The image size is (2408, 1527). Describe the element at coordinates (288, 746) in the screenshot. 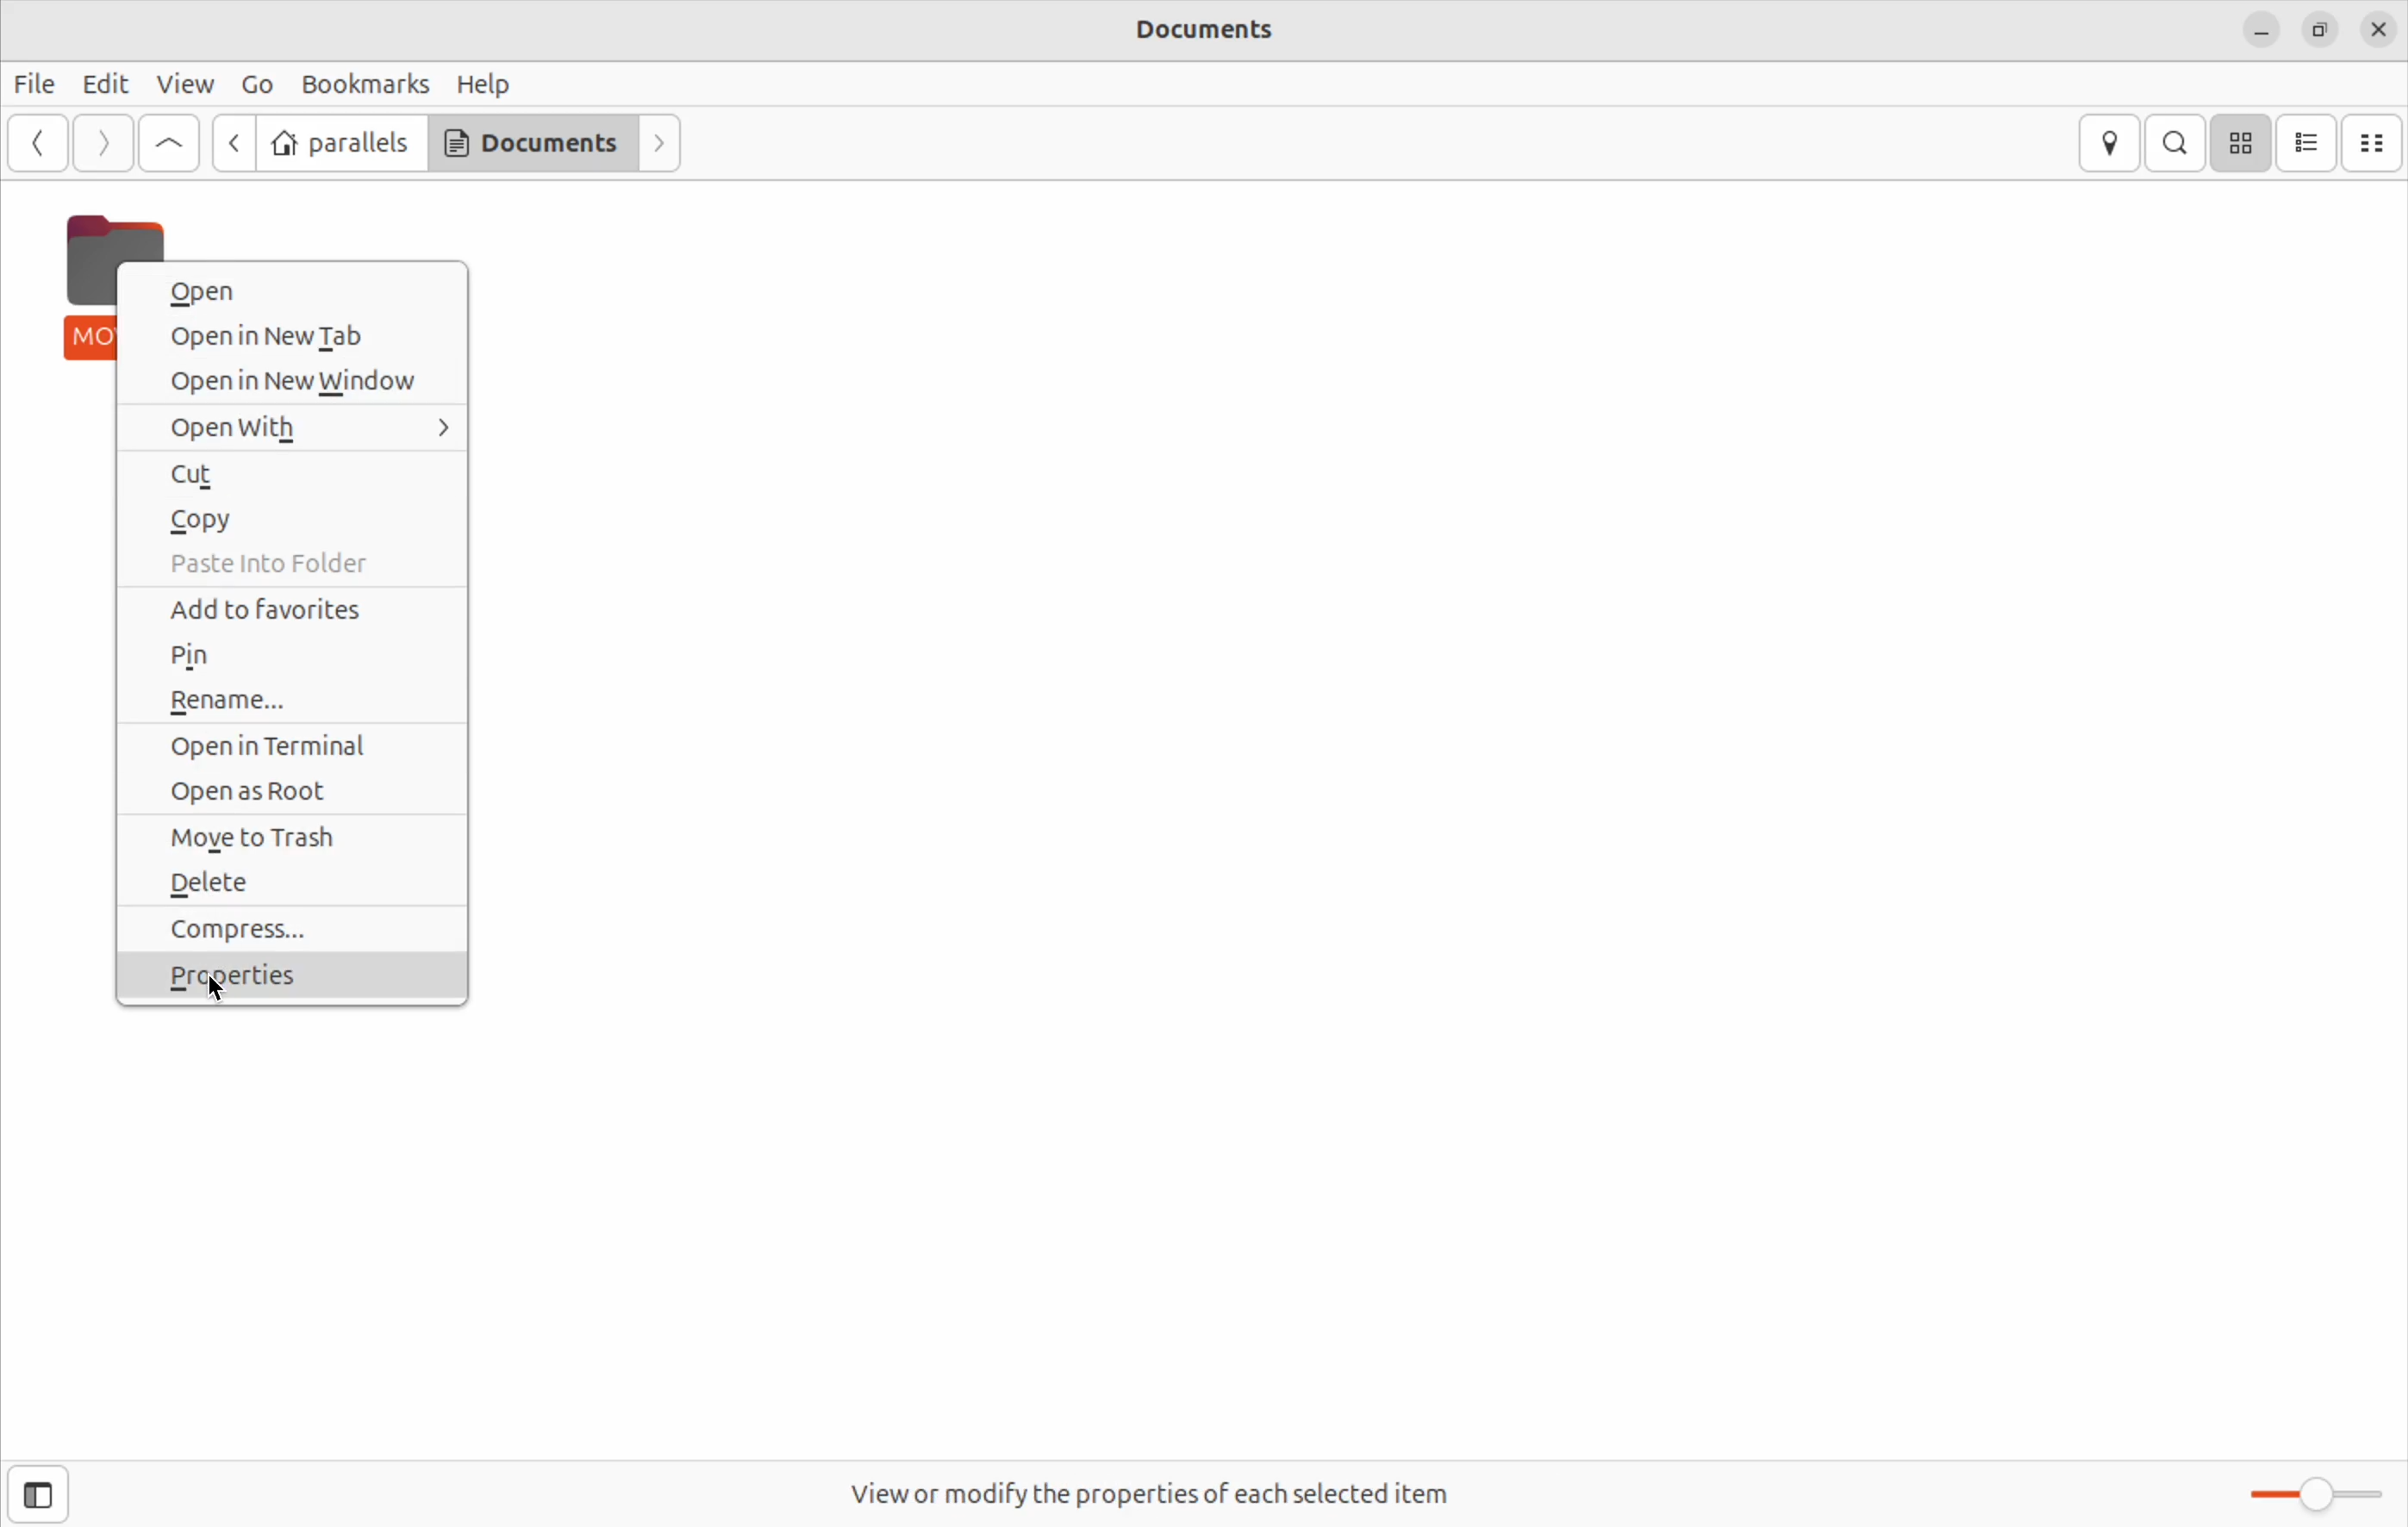

I see `open in terminal` at that location.